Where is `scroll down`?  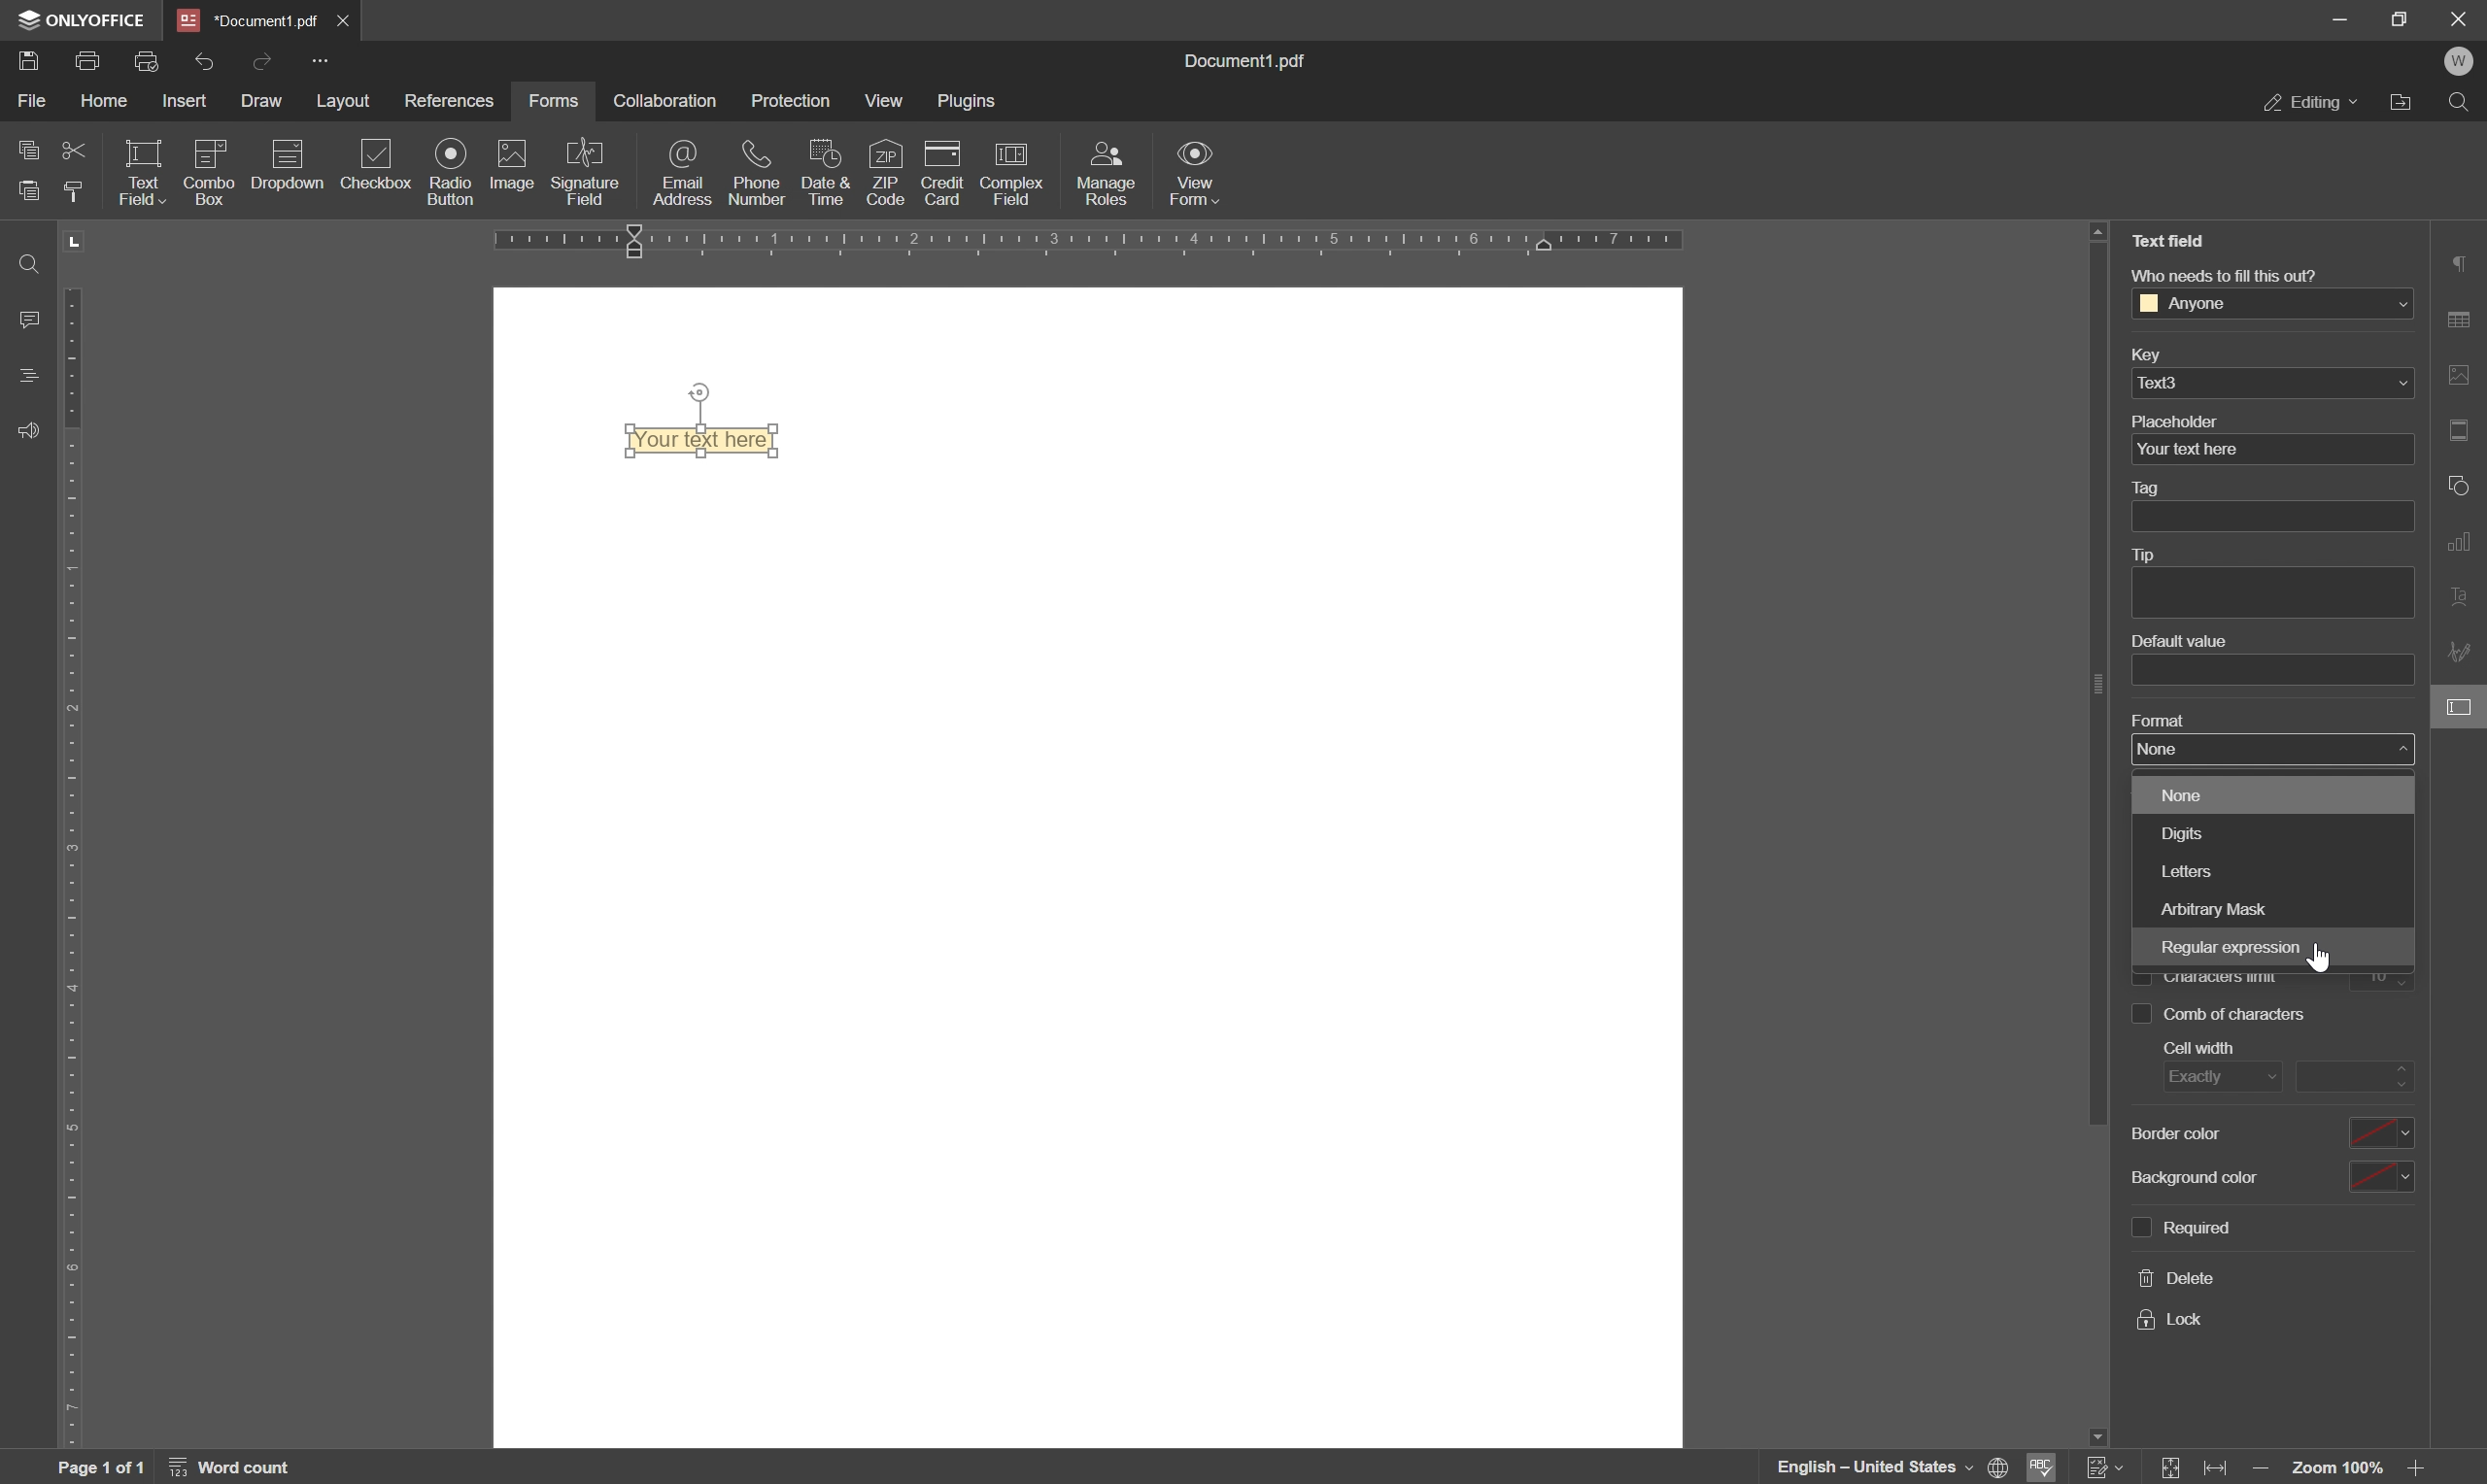
scroll down is located at coordinates (2094, 1433).